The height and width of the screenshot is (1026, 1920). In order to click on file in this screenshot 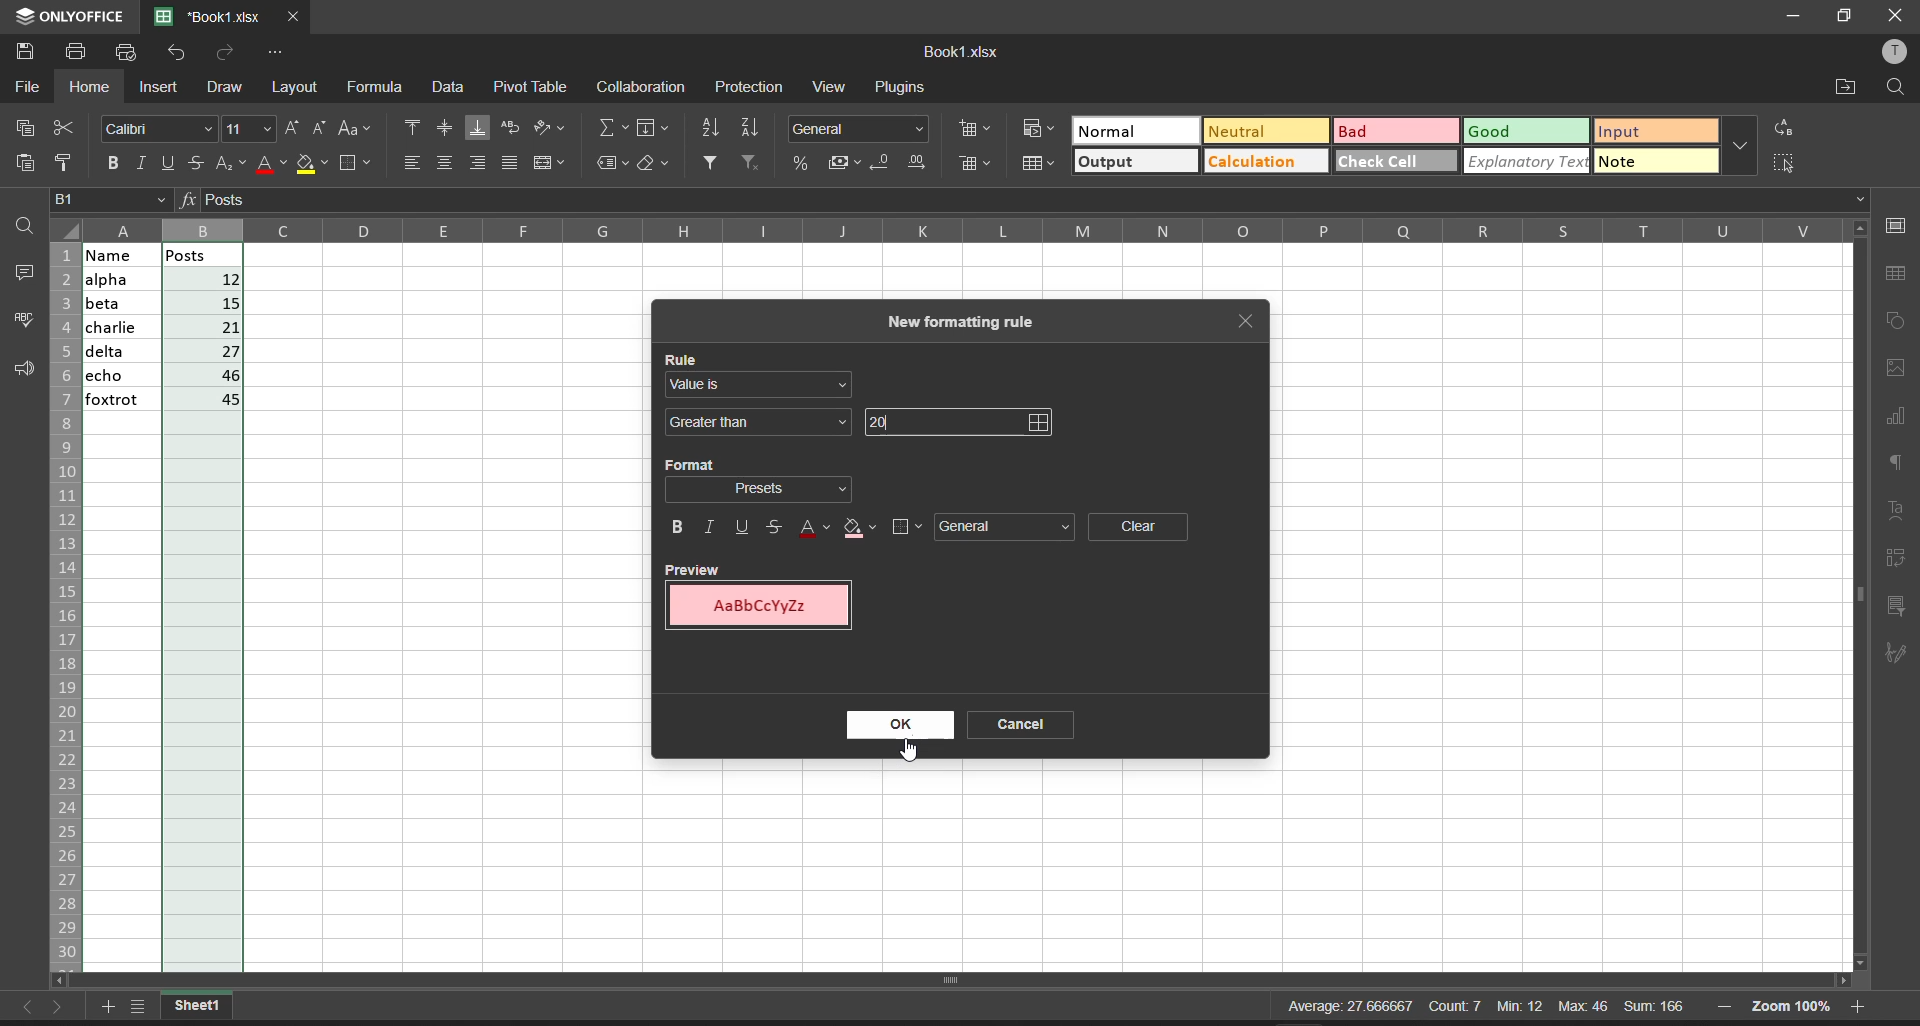, I will do `click(28, 88)`.